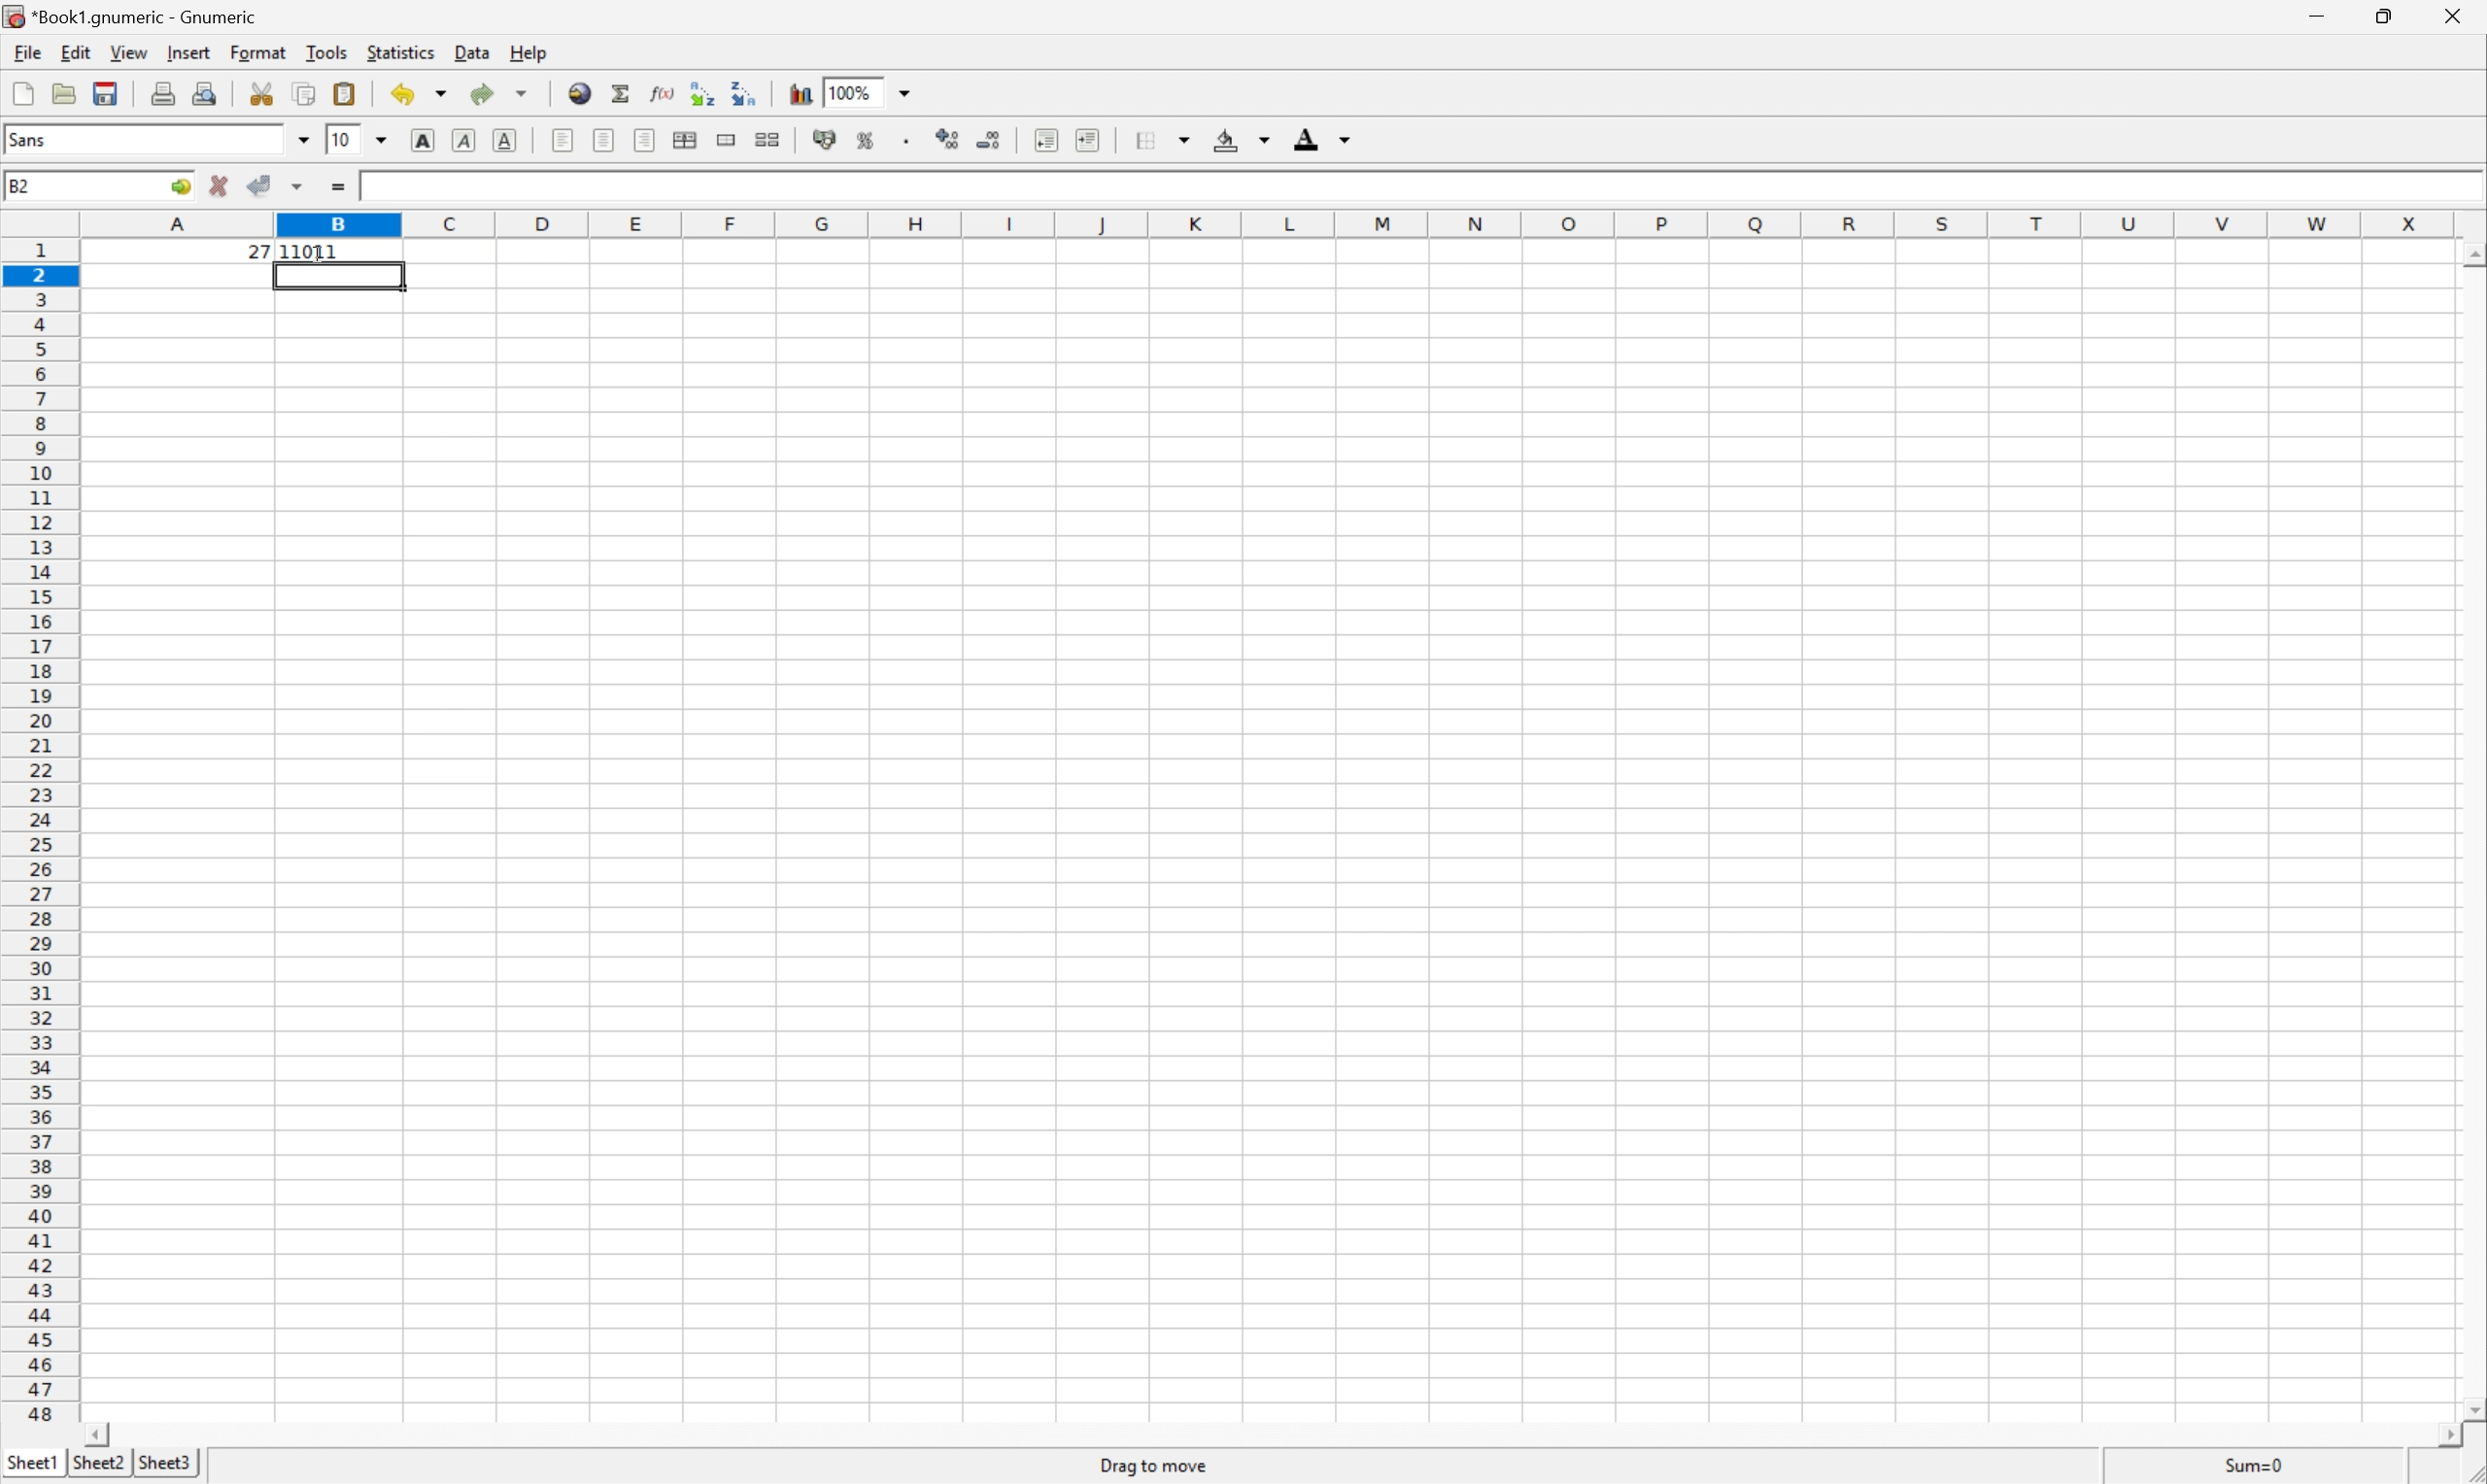  Describe the element at coordinates (948, 136) in the screenshot. I see `Increase the decimals displayed` at that location.